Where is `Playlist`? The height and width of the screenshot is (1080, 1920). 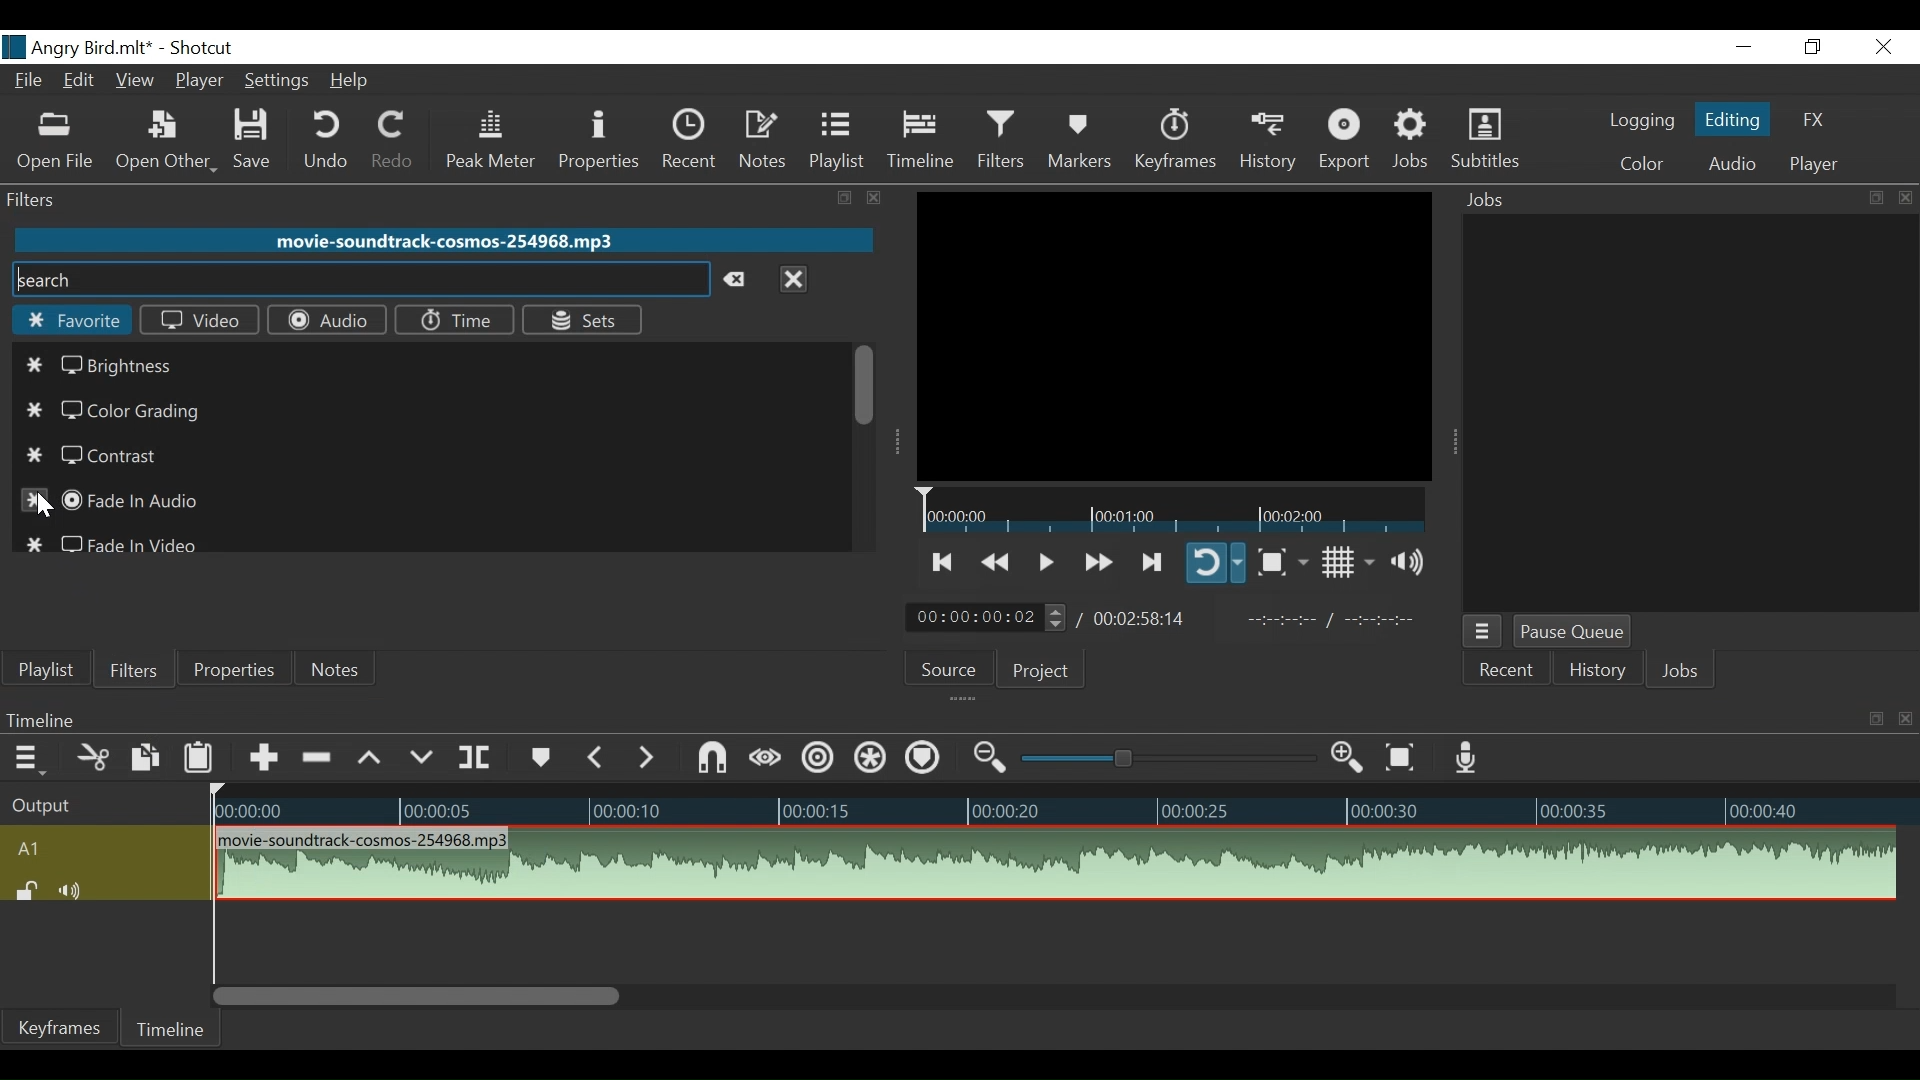
Playlist is located at coordinates (836, 140).